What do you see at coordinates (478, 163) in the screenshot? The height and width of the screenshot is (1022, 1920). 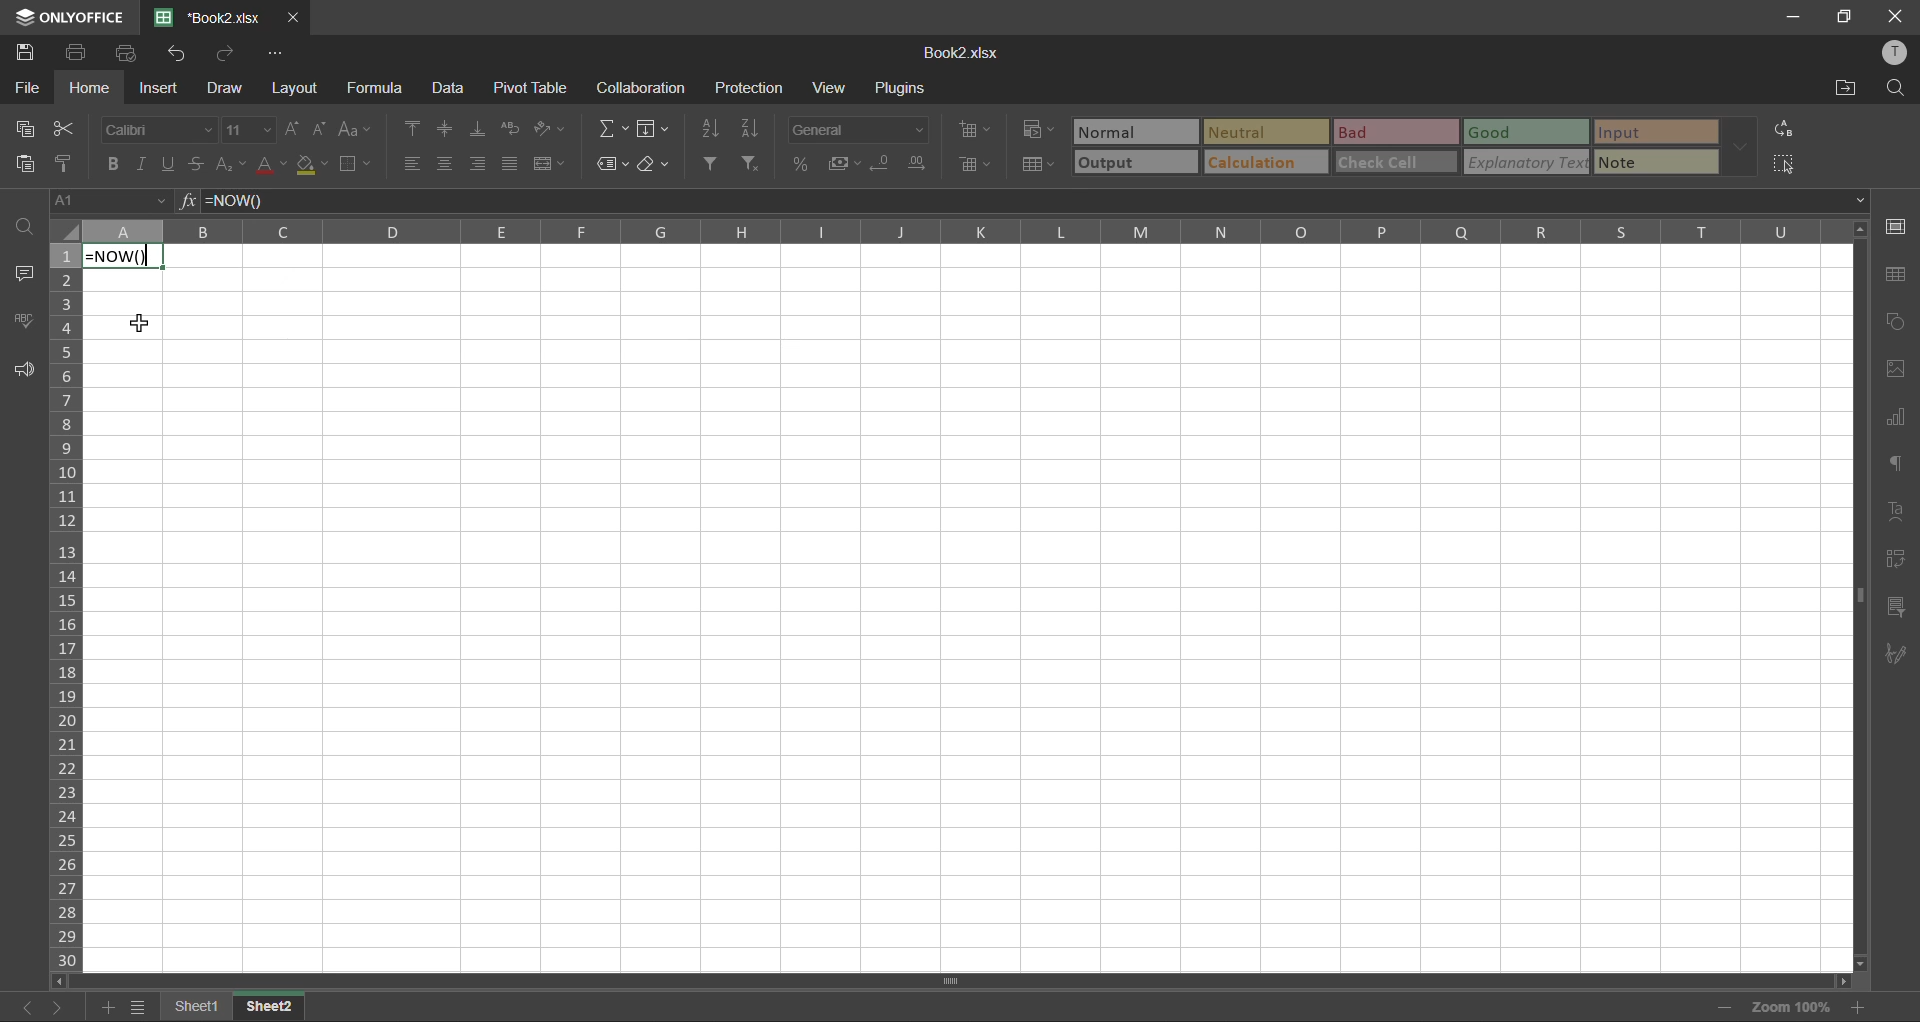 I see `align right` at bounding box center [478, 163].